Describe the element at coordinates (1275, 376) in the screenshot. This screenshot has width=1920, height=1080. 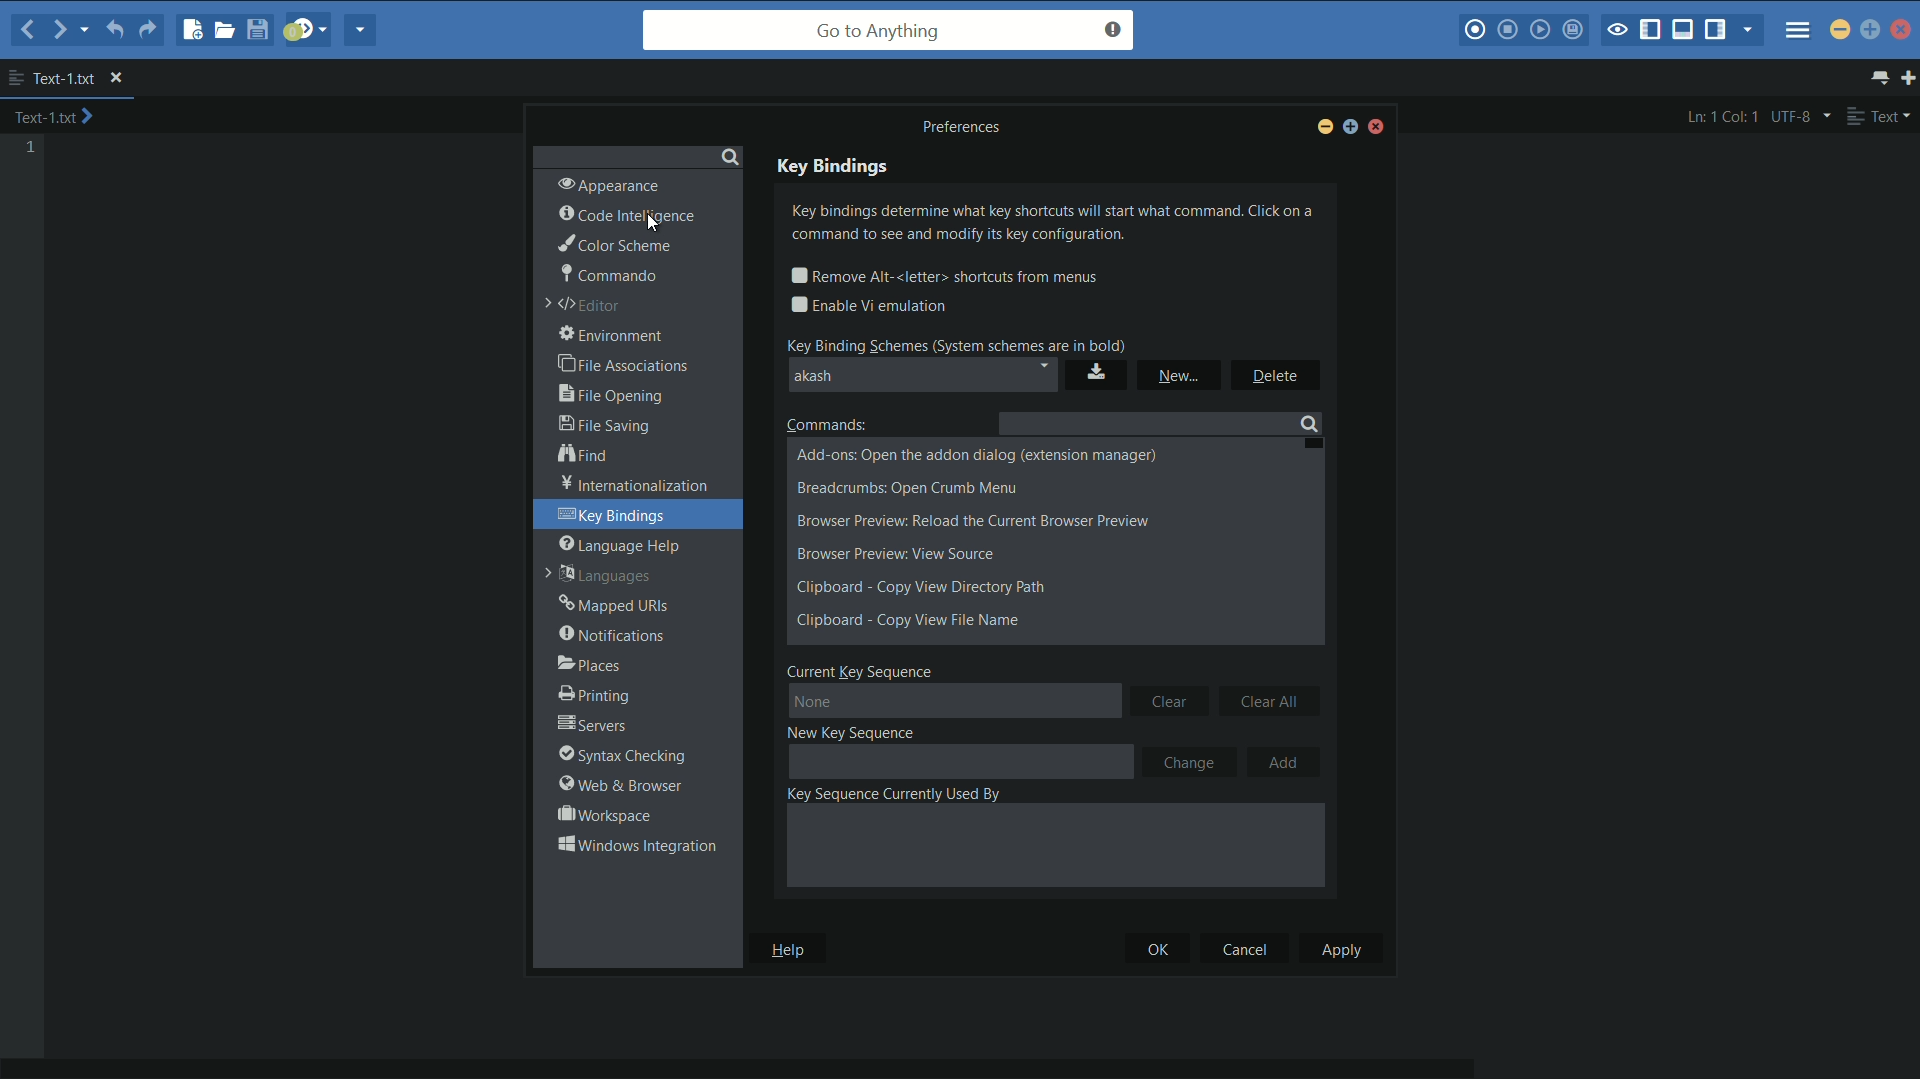
I see `delete` at that location.